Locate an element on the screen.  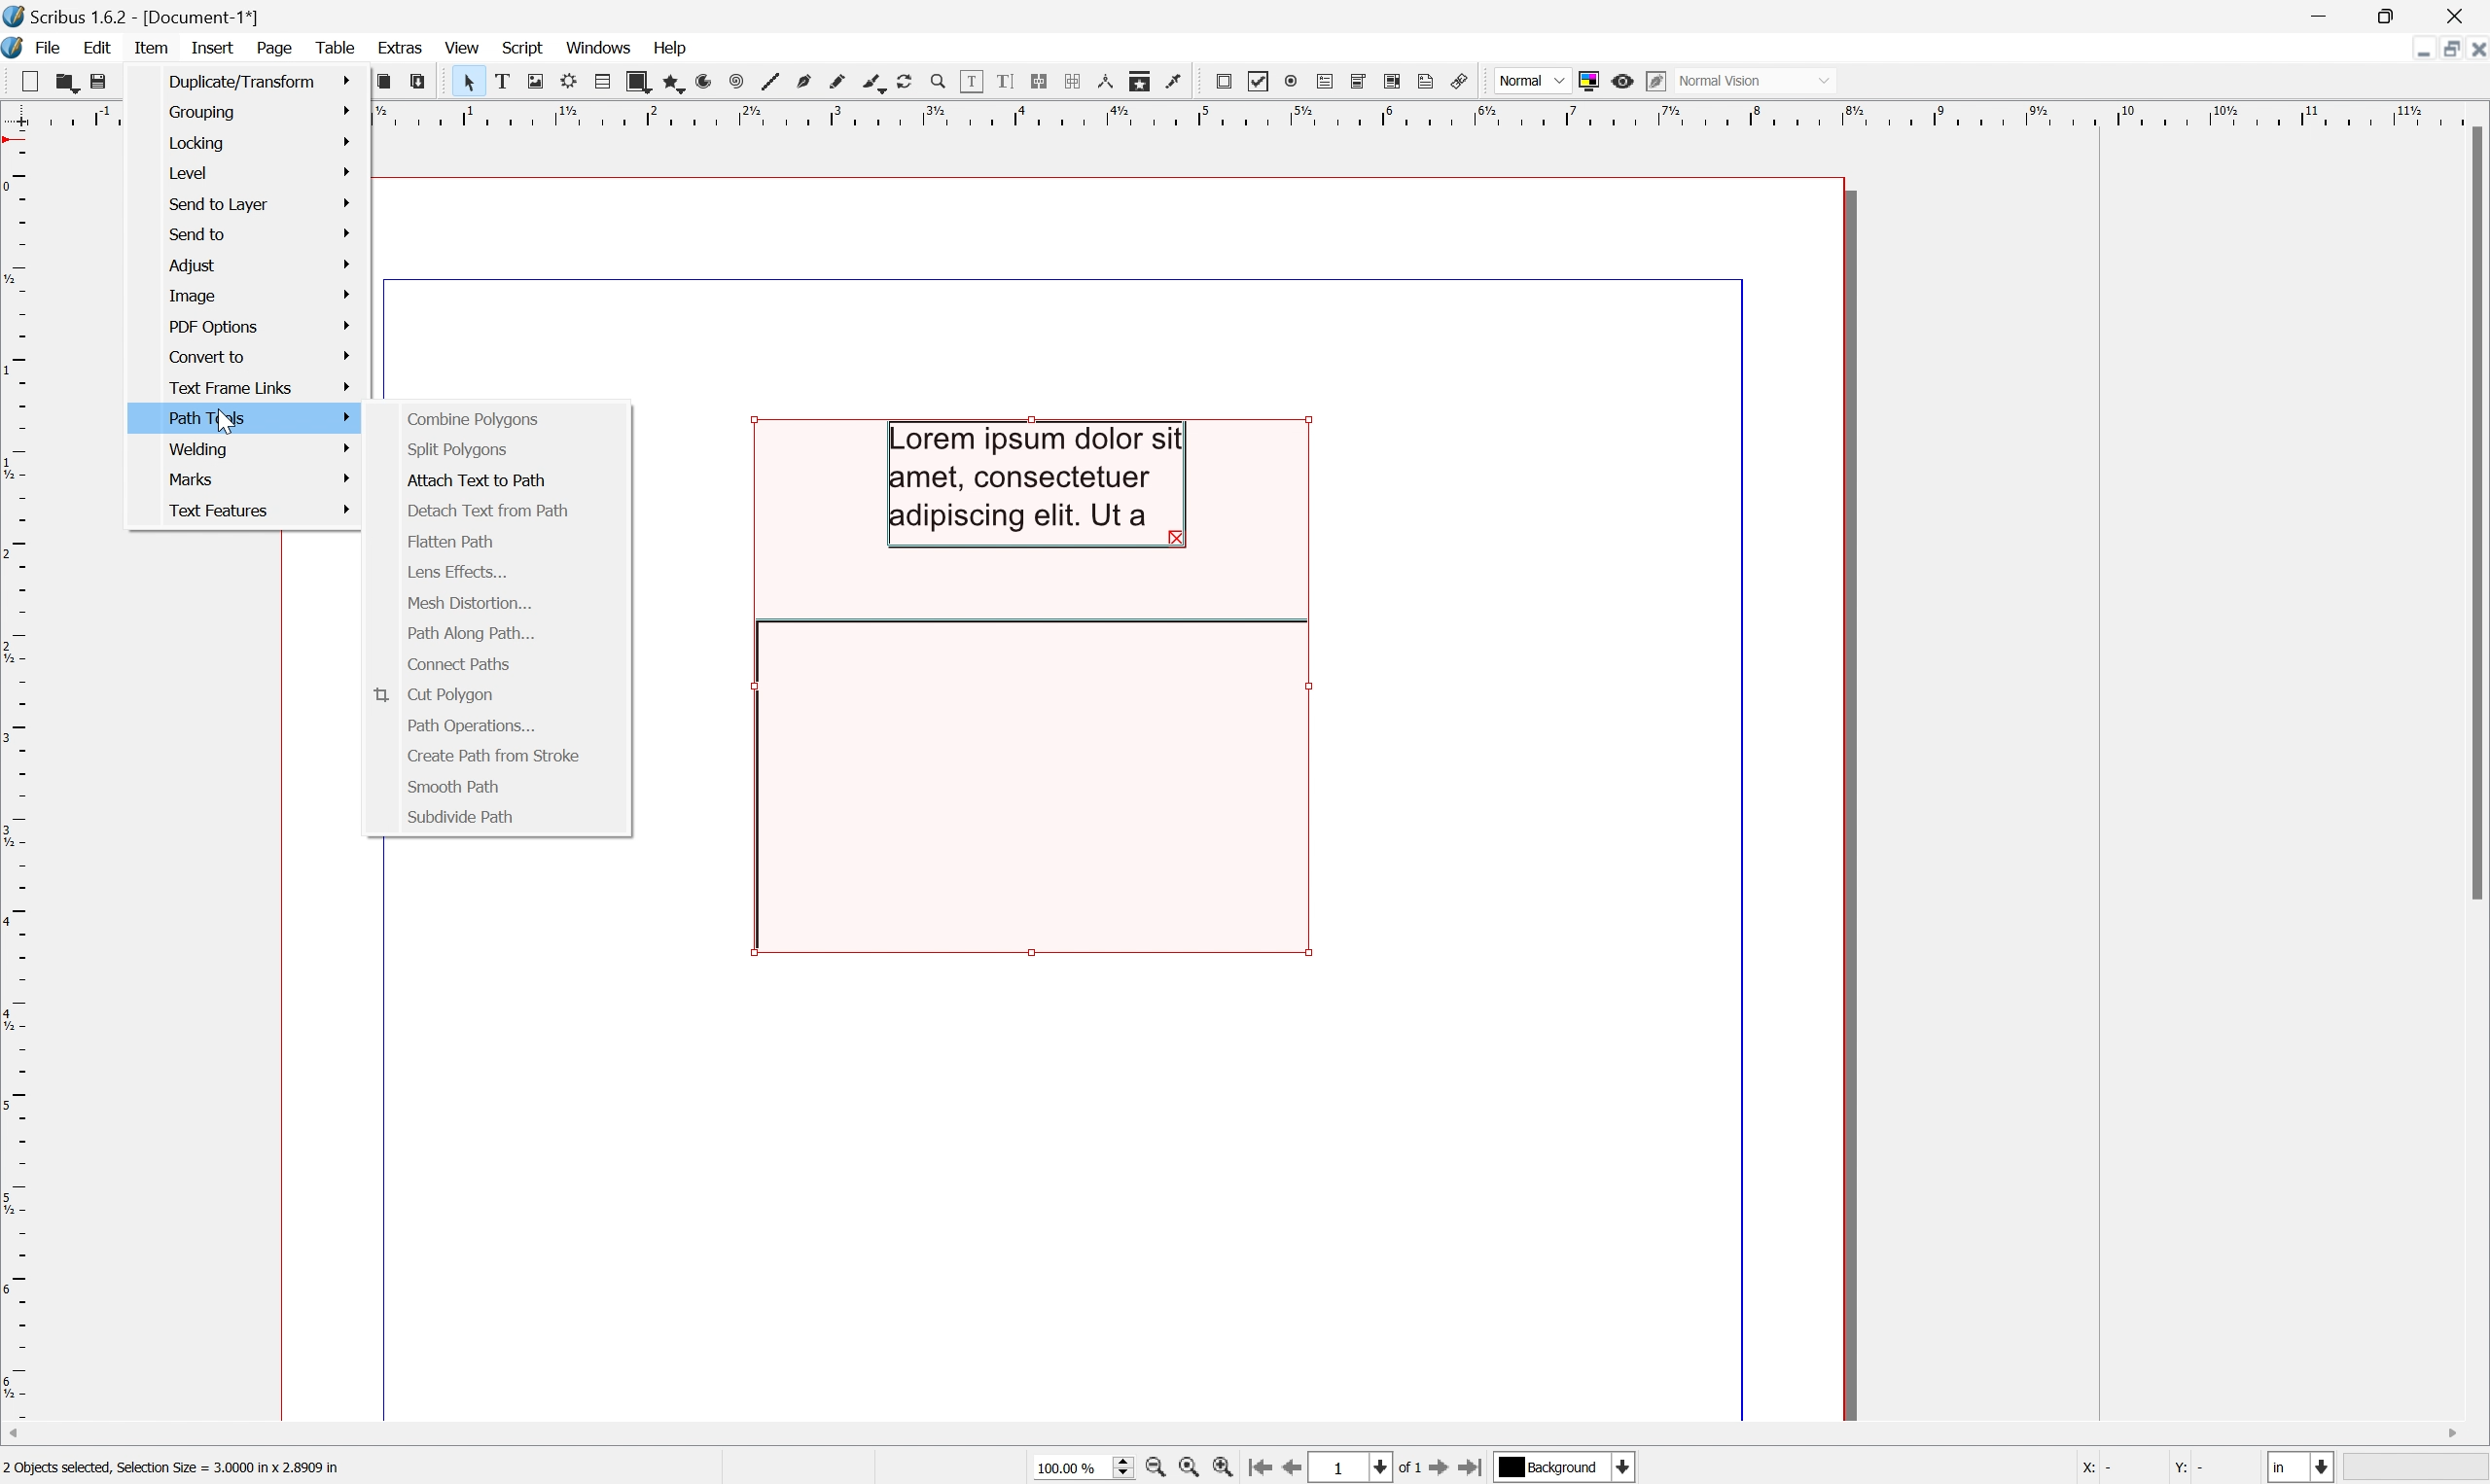
Convert to is located at coordinates (259, 357).